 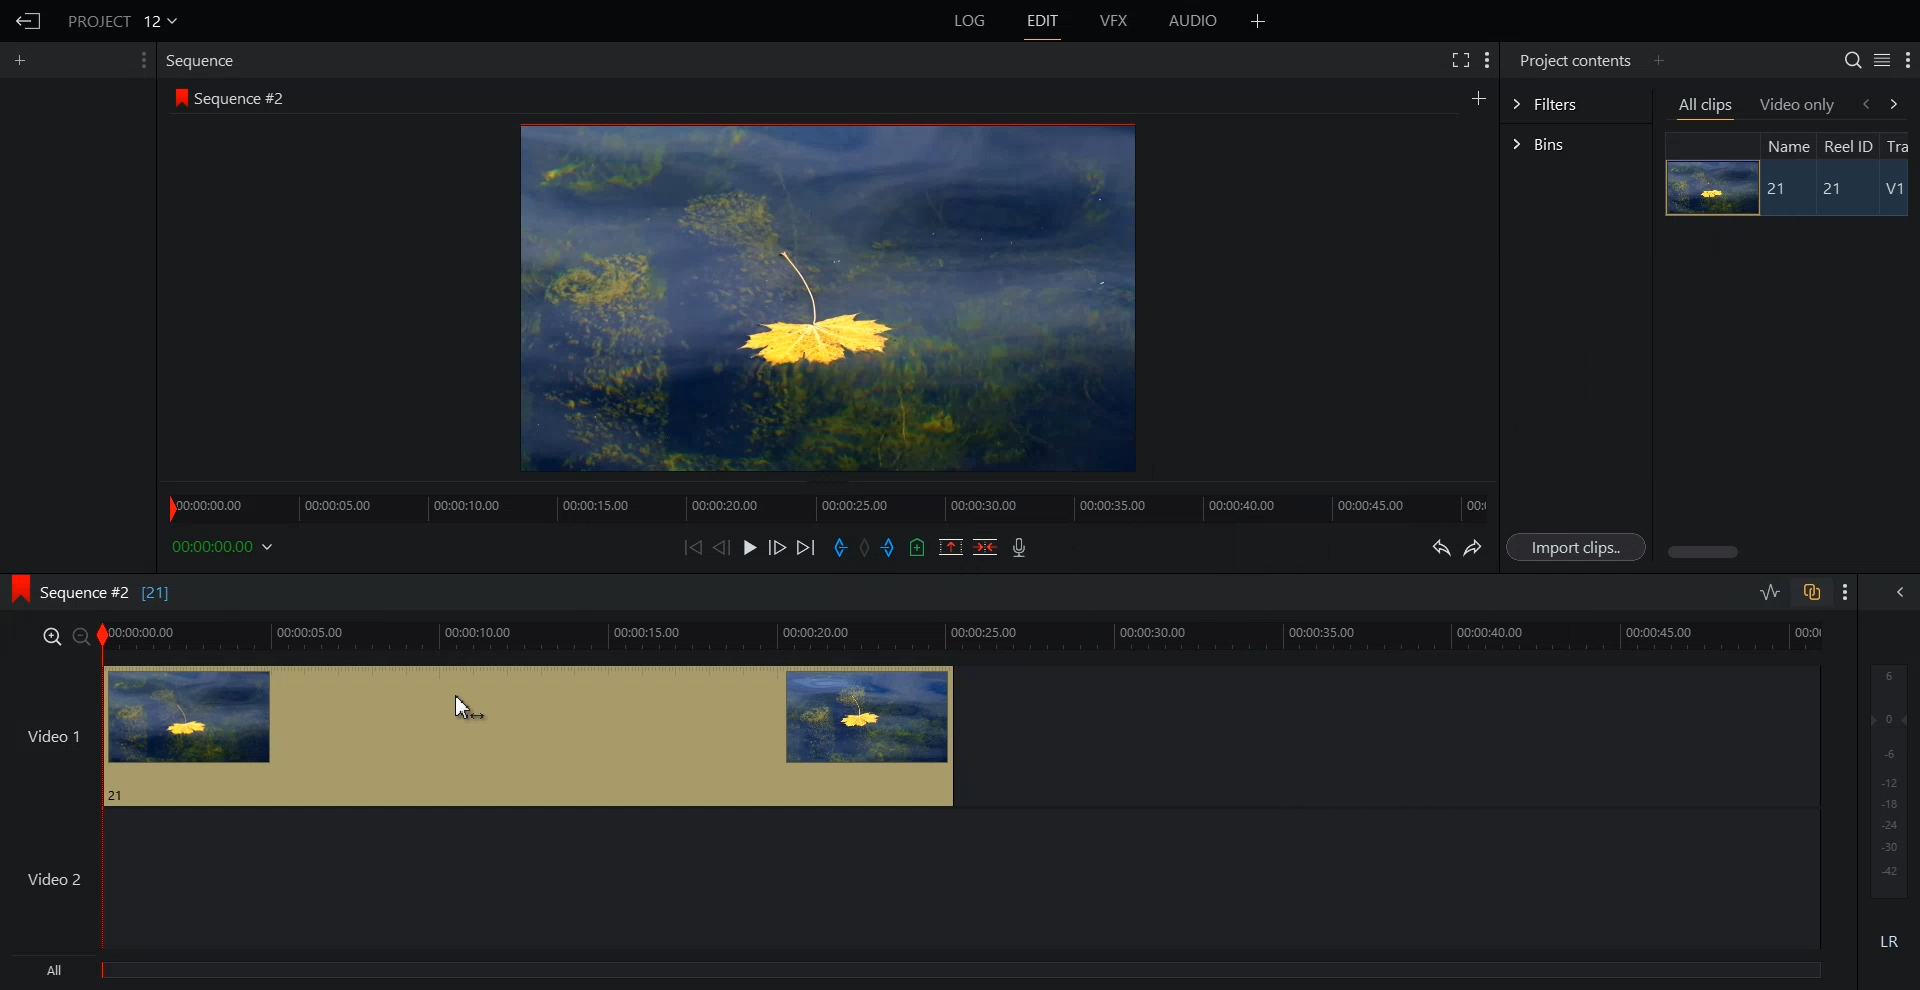 What do you see at coordinates (1798, 104) in the screenshot?
I see `Video only` at bounding box center [1798, 104].